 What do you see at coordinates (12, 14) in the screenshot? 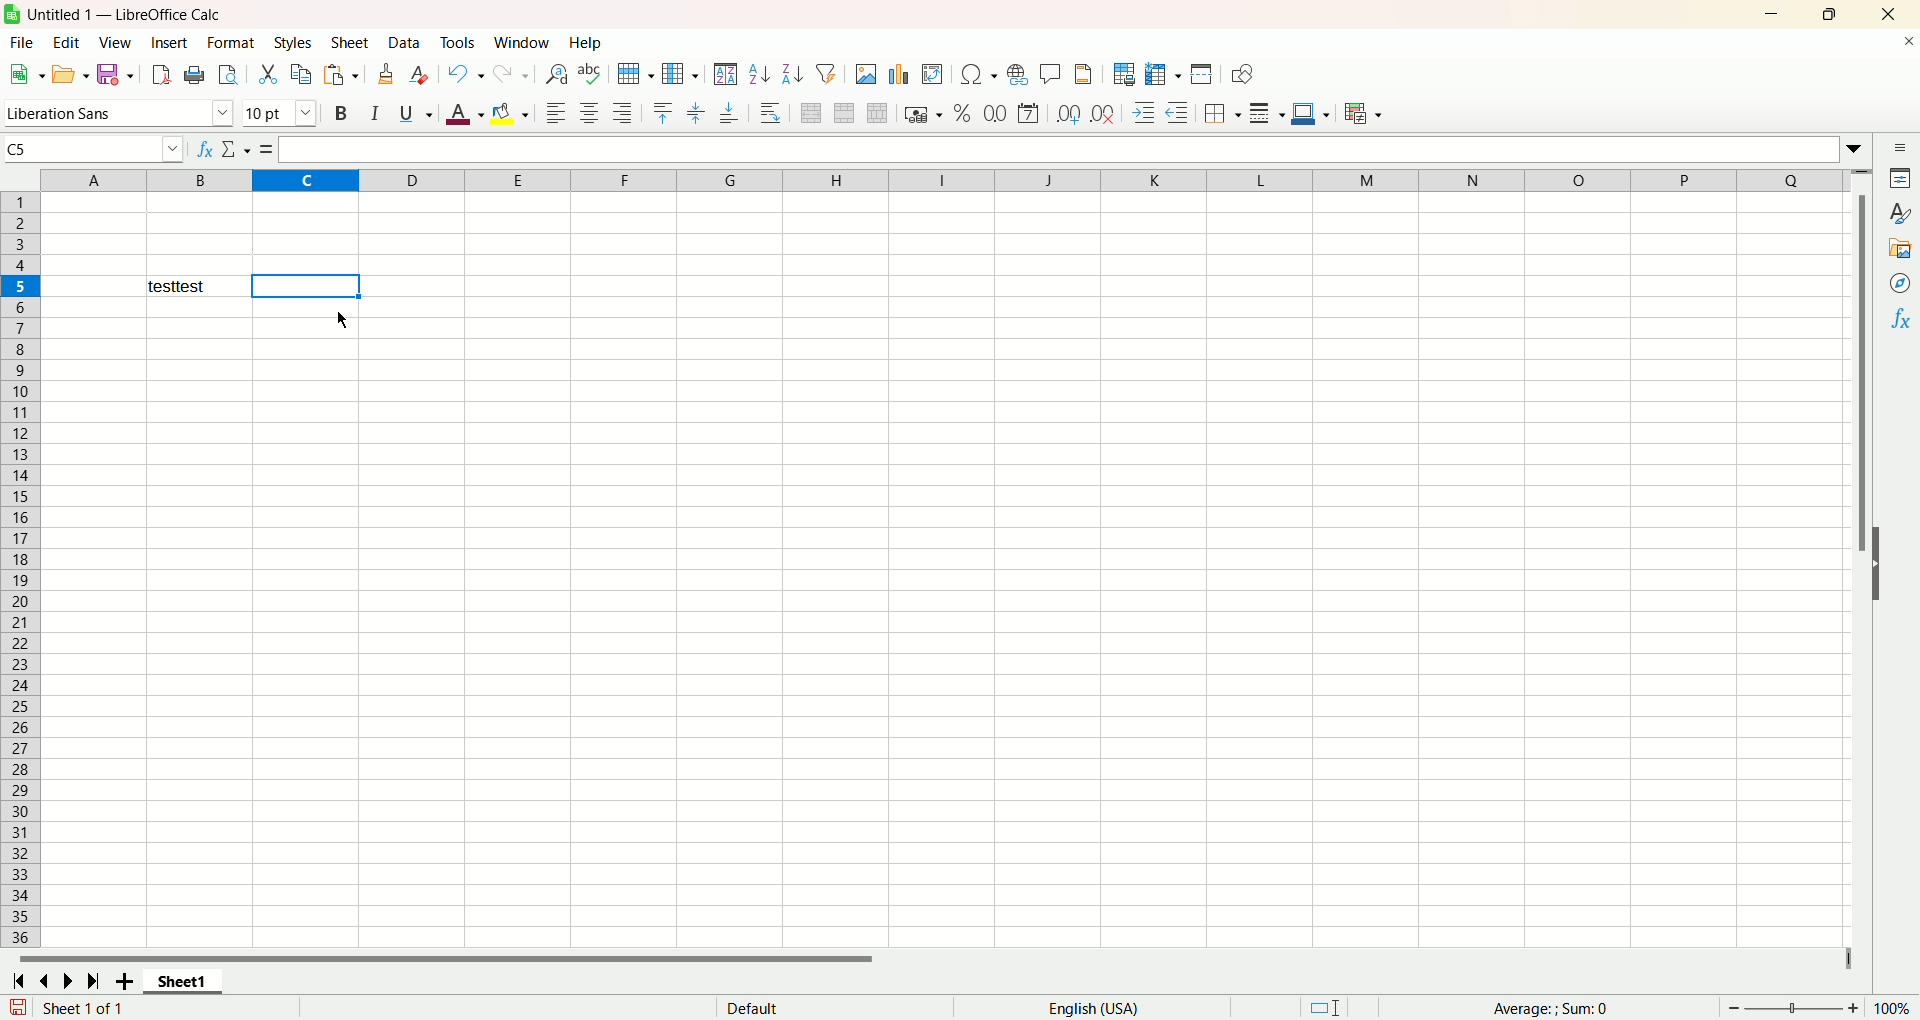
I see `logo` at bounding box center [12, 14].